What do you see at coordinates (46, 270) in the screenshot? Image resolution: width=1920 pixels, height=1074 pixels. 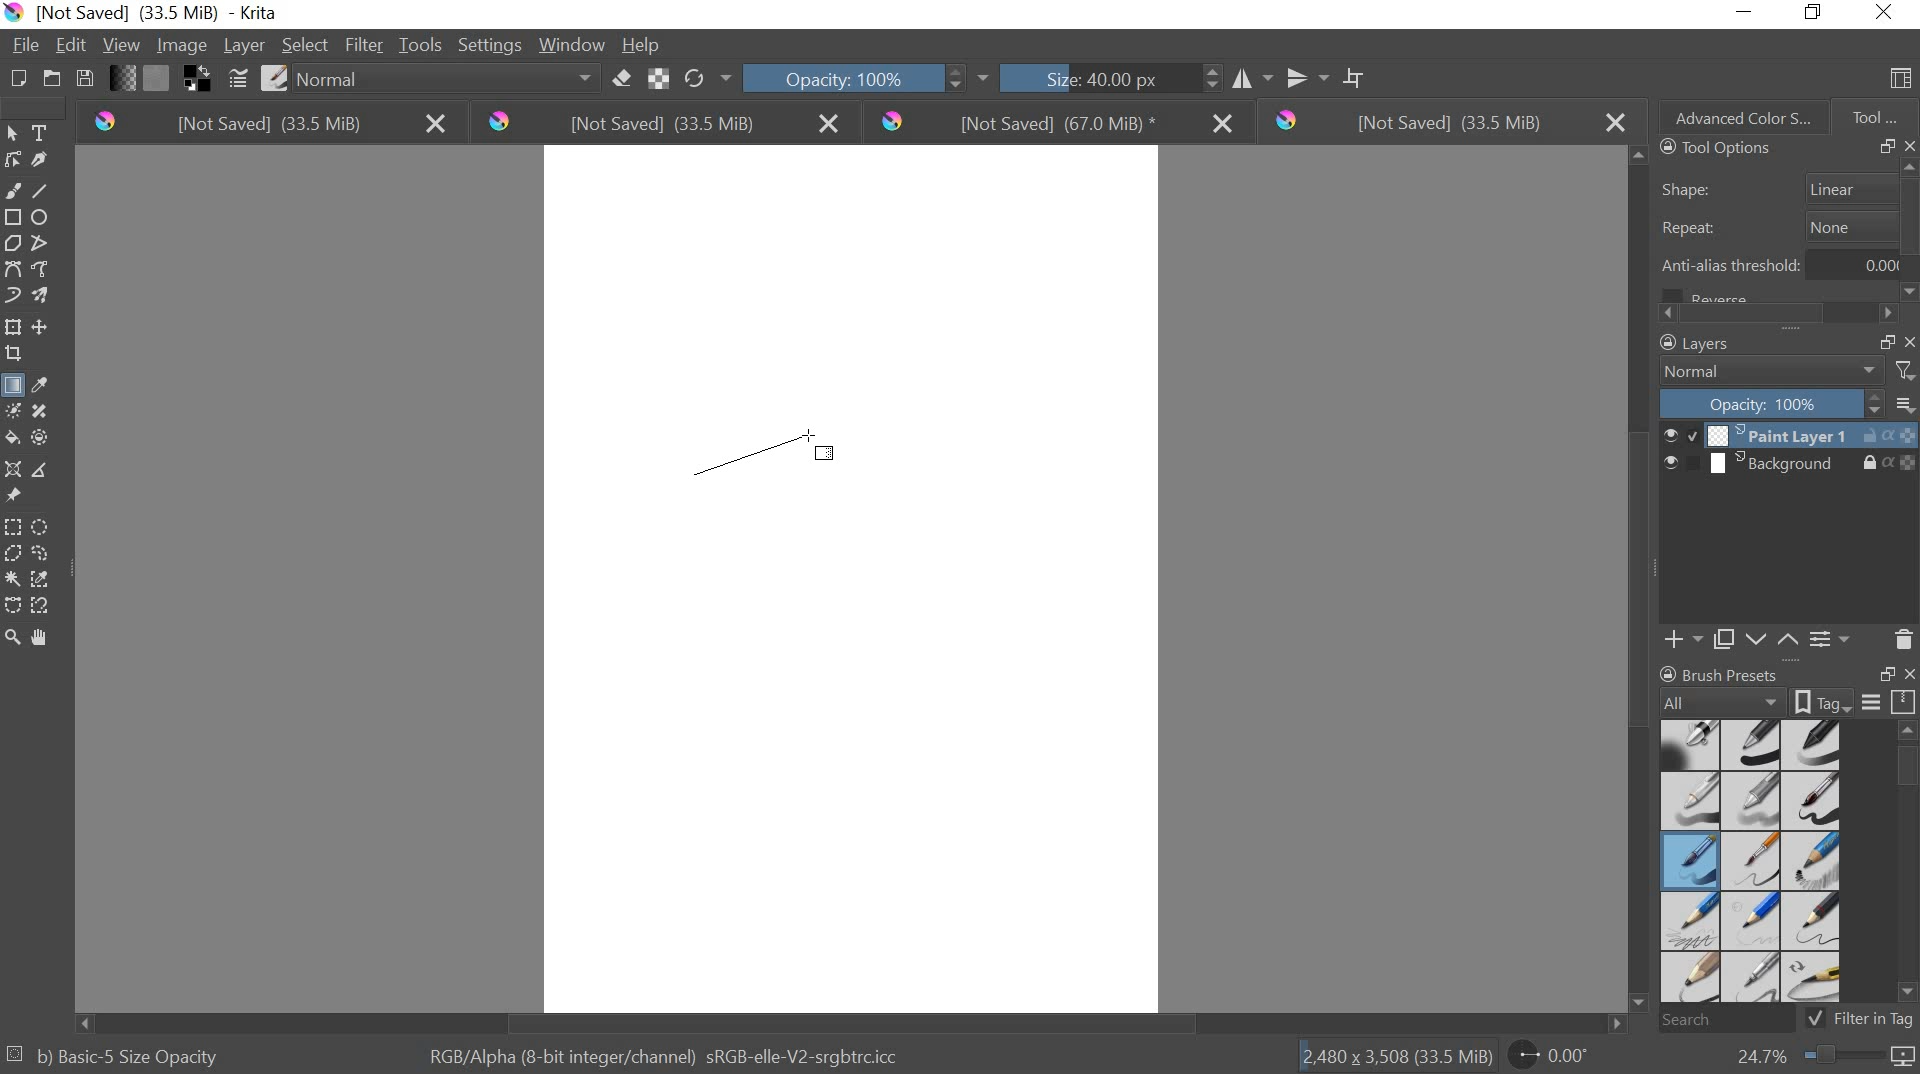 I see `freehand path tool` at bounding box center [46, 270].